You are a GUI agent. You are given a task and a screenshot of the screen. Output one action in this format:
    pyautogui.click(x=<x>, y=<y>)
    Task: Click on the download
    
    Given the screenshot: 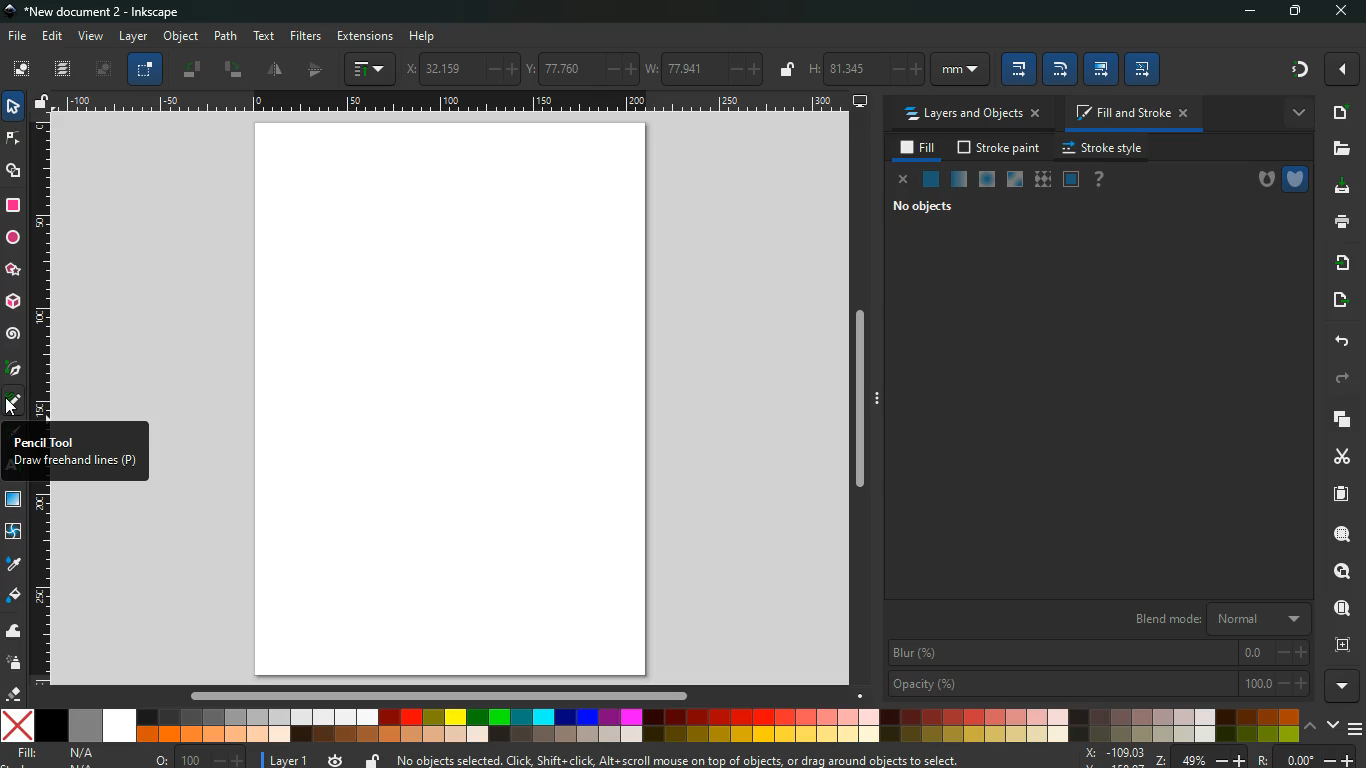 What is the action you would take?
    pyautogui.click(x=1337, y=188)
    